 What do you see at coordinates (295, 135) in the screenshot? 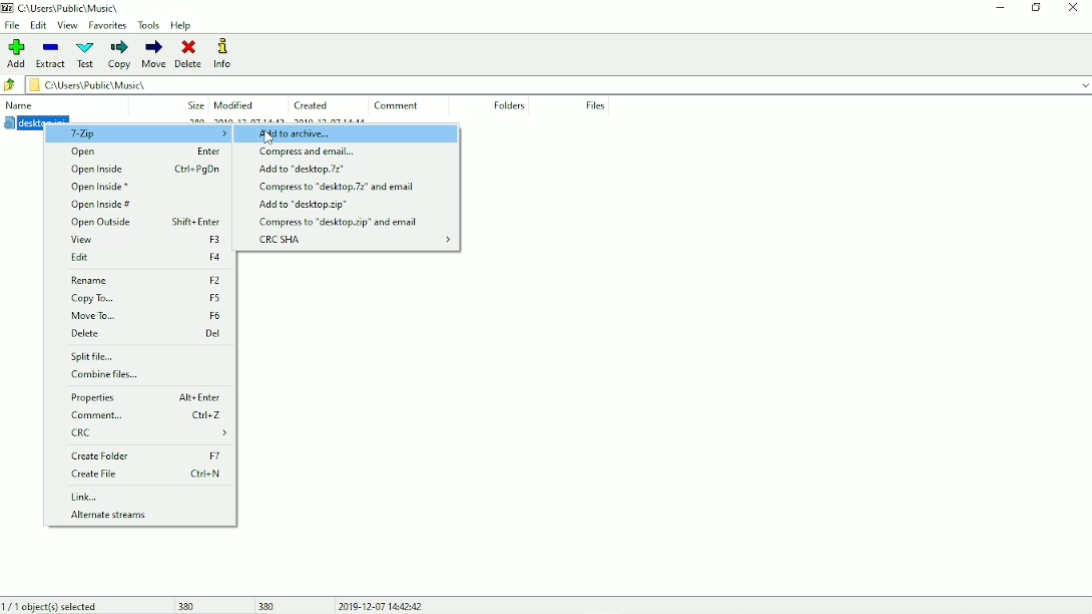
I see `Add to archive` at bounding box center [295, 135].